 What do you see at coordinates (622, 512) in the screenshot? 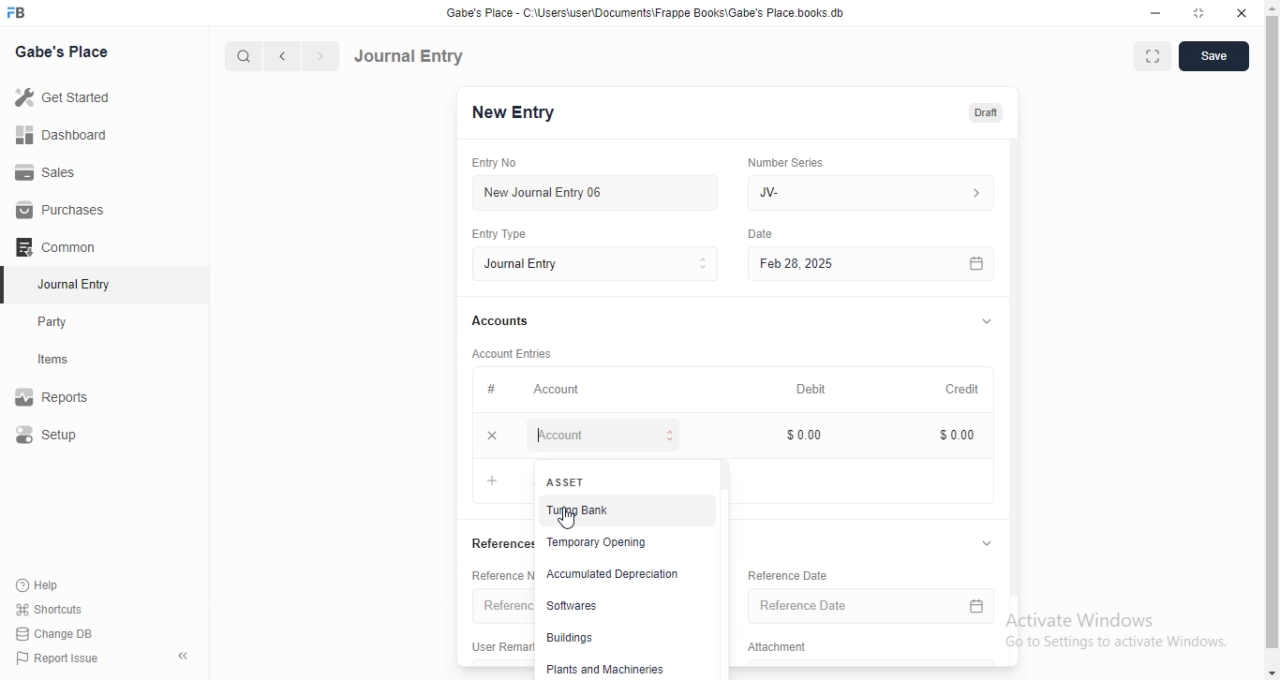
I see `Tuphg Bank` at bounding box center [622, 512].